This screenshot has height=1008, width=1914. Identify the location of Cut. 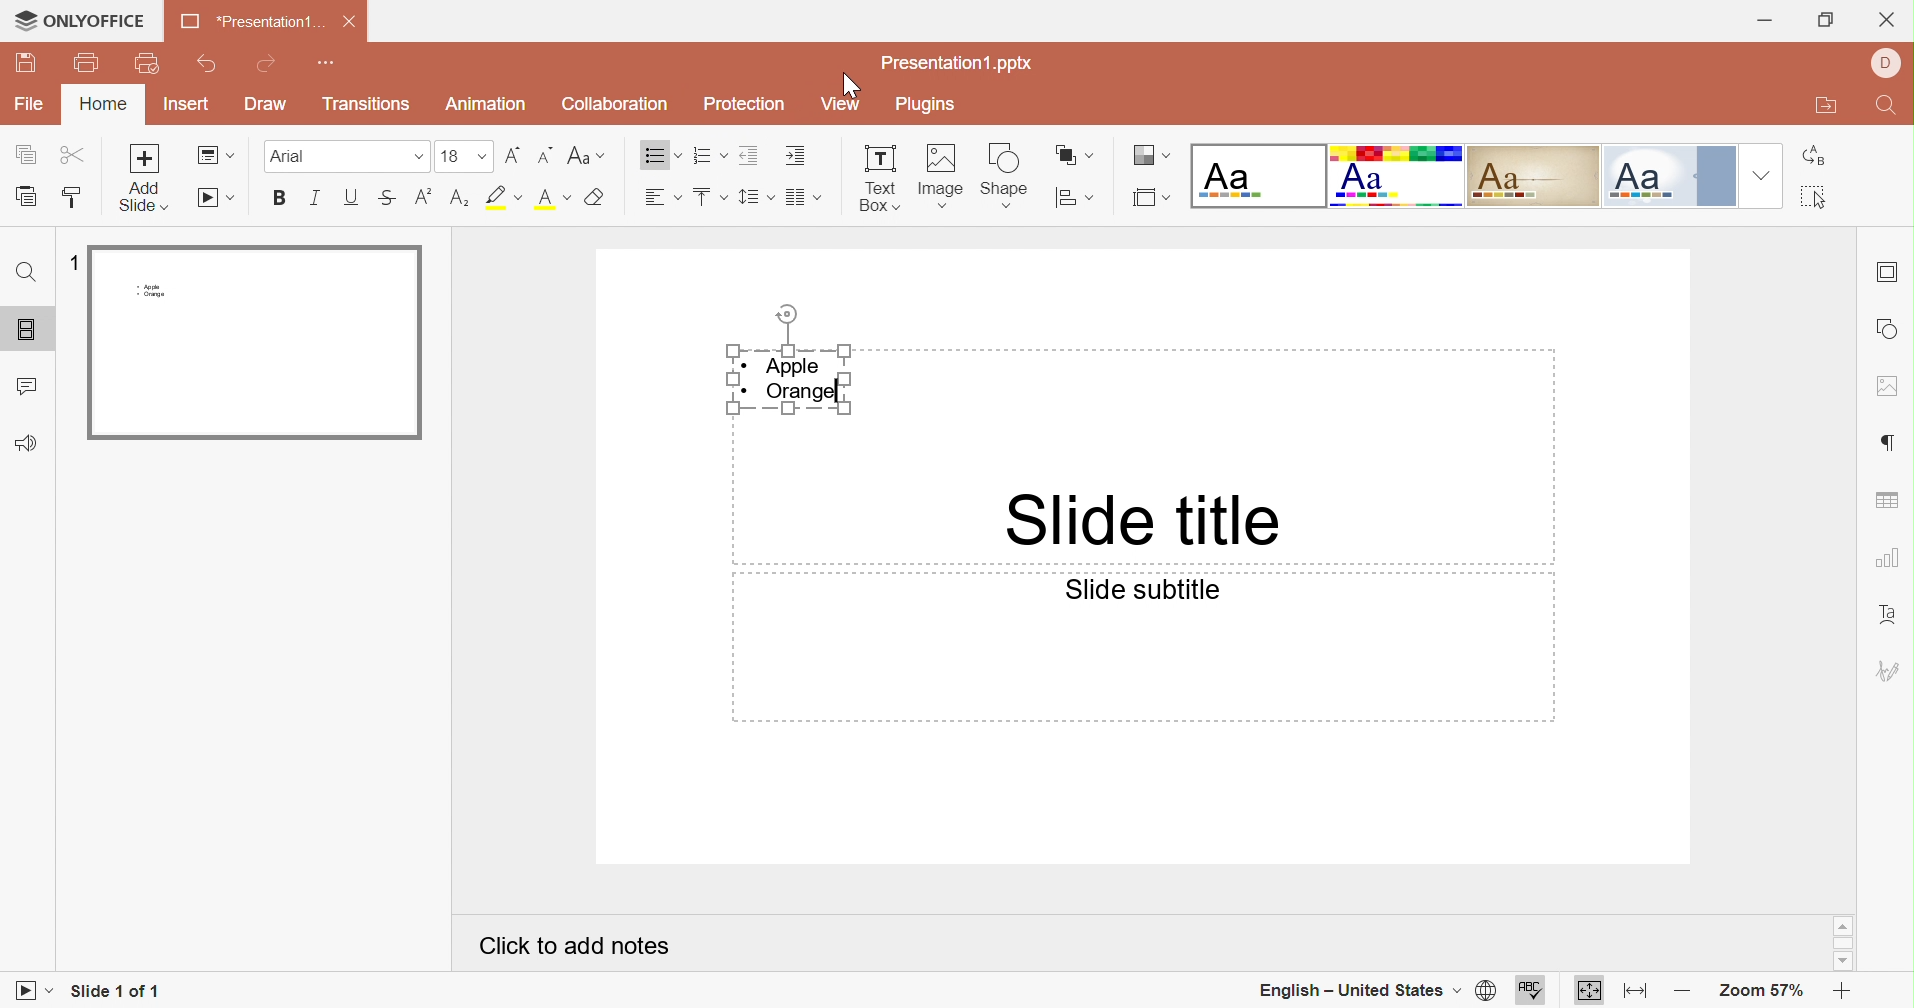
(75, 156).